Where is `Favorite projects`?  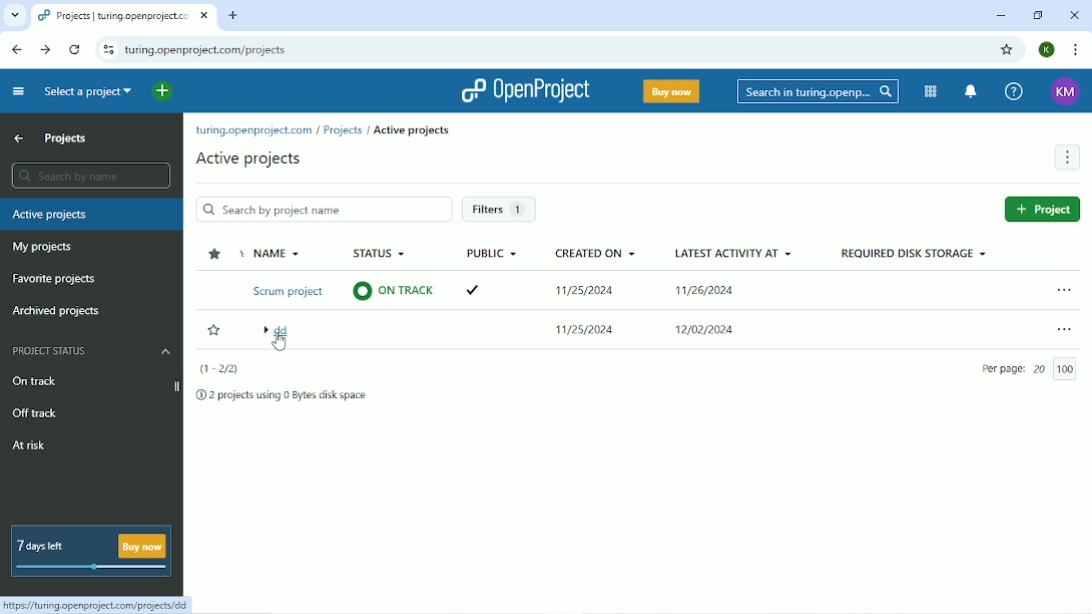
Favorite projects is located at coordinates (52, 279).